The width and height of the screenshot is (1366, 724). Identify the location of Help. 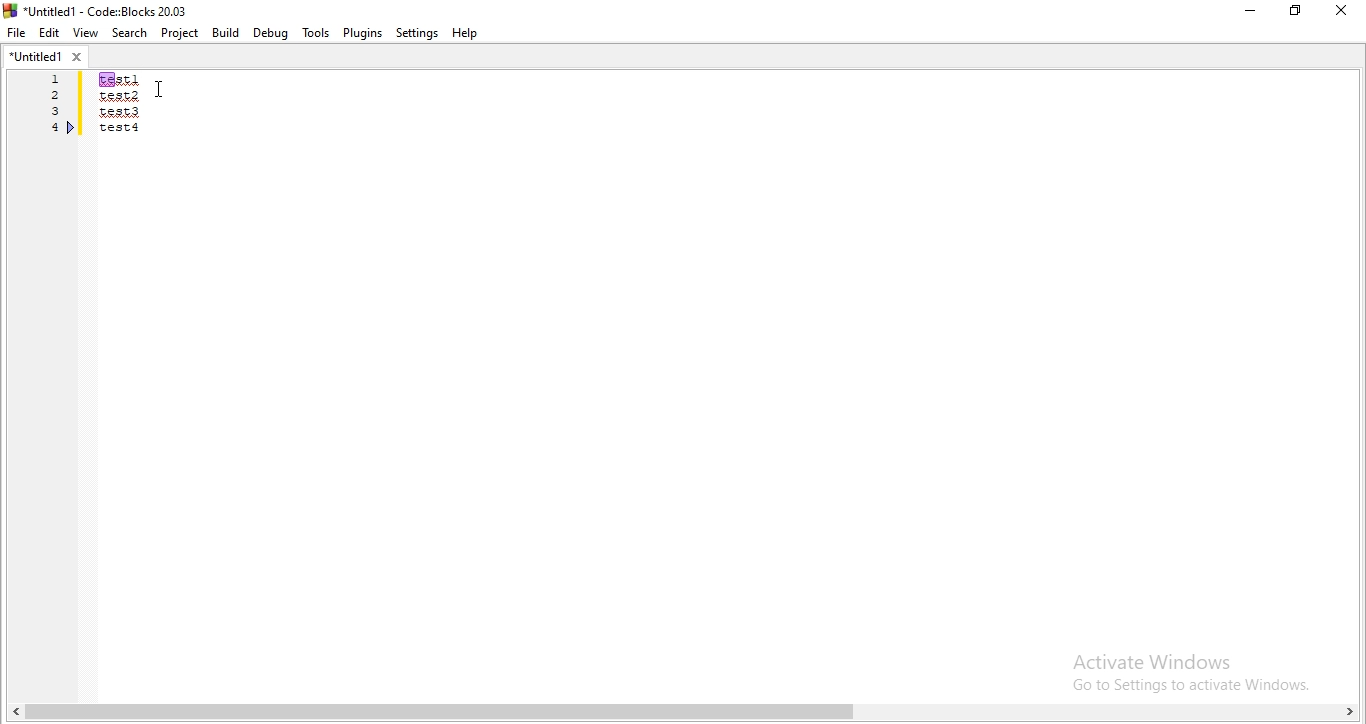
(469, 35).